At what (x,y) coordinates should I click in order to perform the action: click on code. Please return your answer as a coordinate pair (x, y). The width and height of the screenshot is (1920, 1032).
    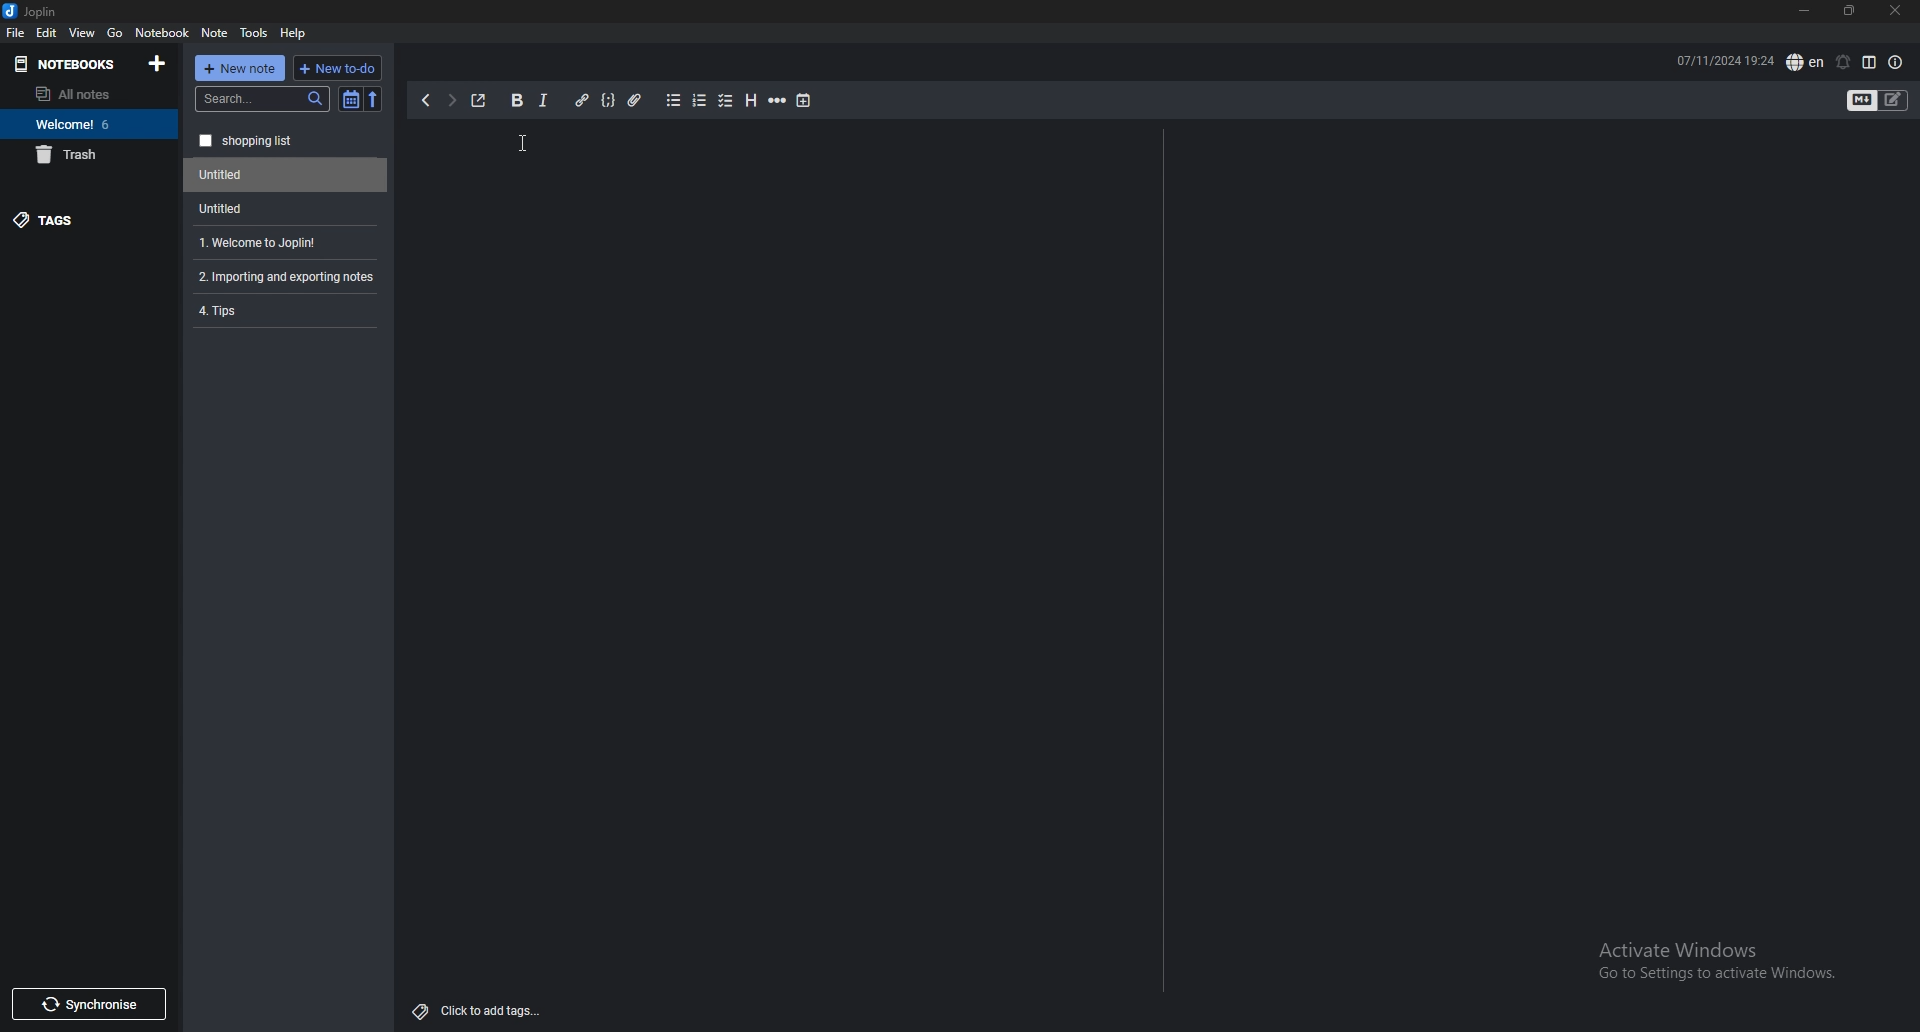
    Looking at the image, I should click on (607, 100).